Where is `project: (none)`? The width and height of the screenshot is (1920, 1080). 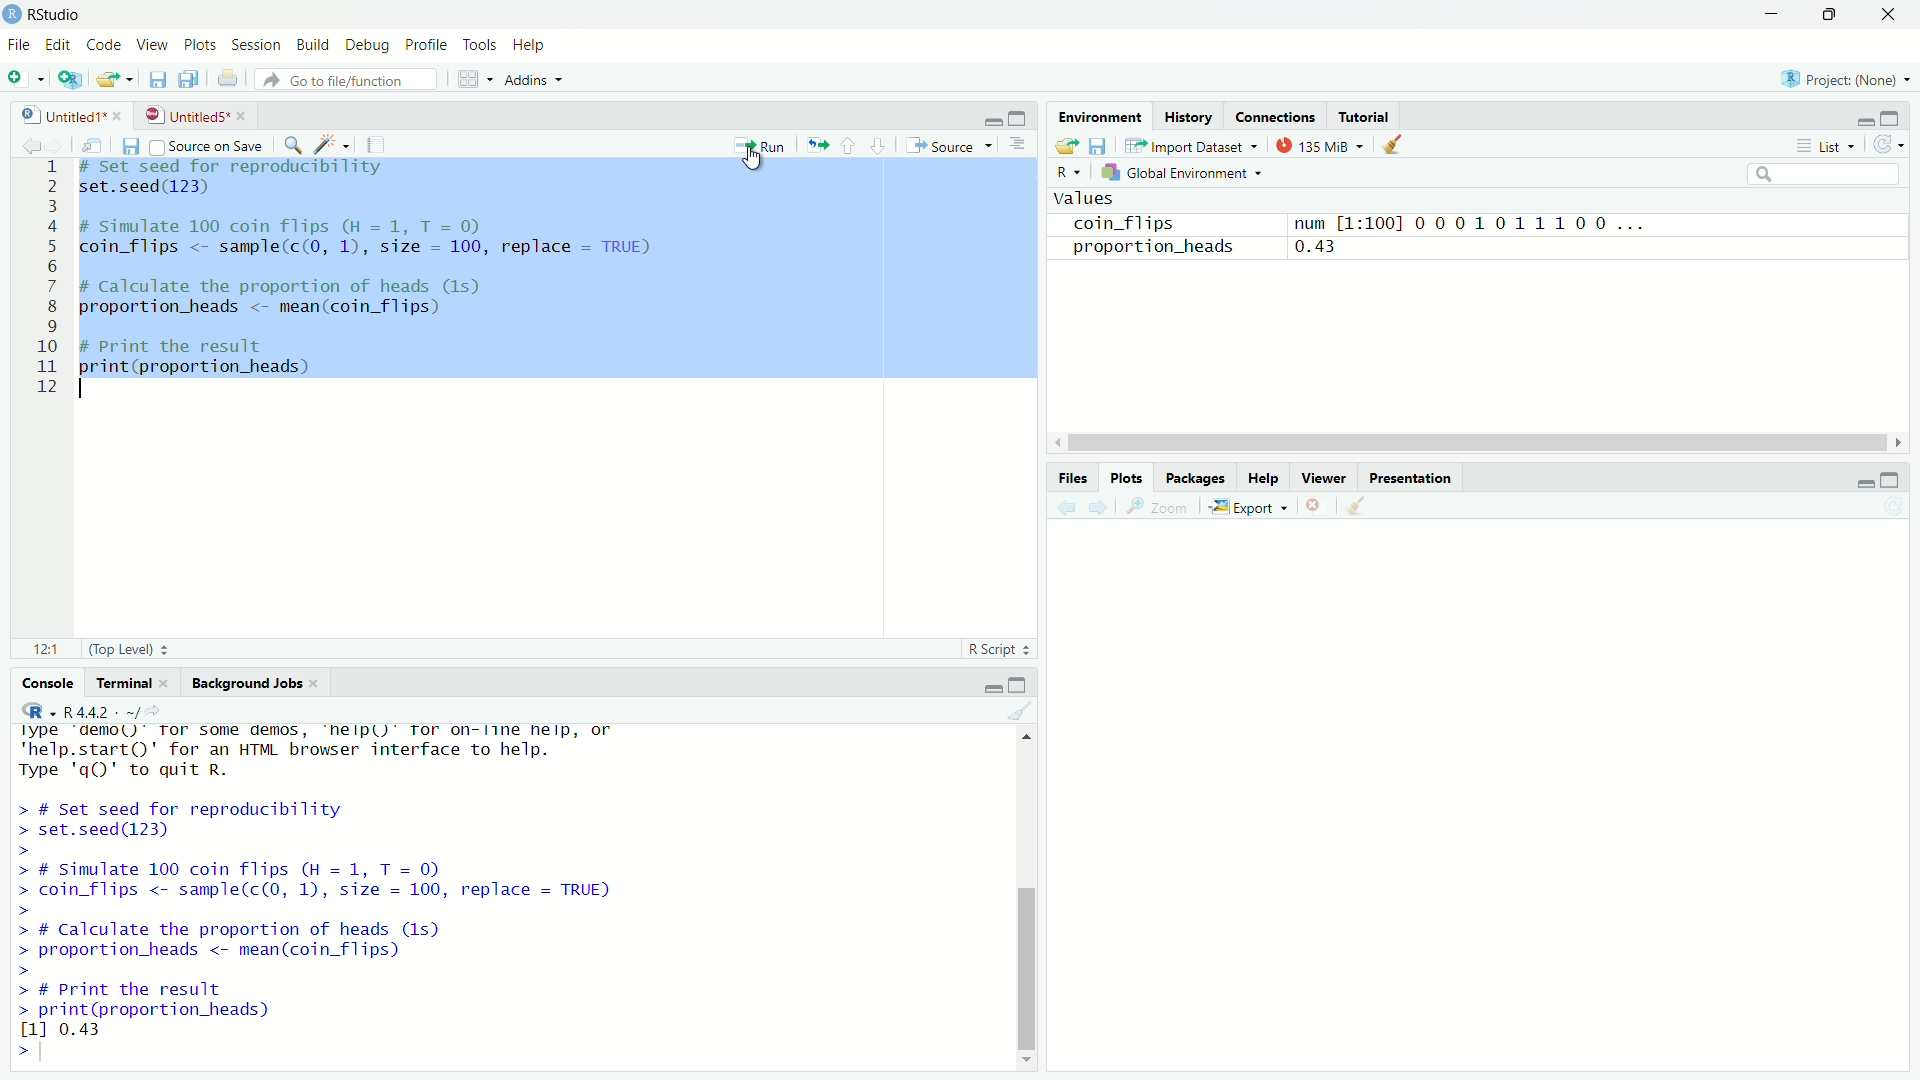 project: (none) is located at coordinates (1850, 79).